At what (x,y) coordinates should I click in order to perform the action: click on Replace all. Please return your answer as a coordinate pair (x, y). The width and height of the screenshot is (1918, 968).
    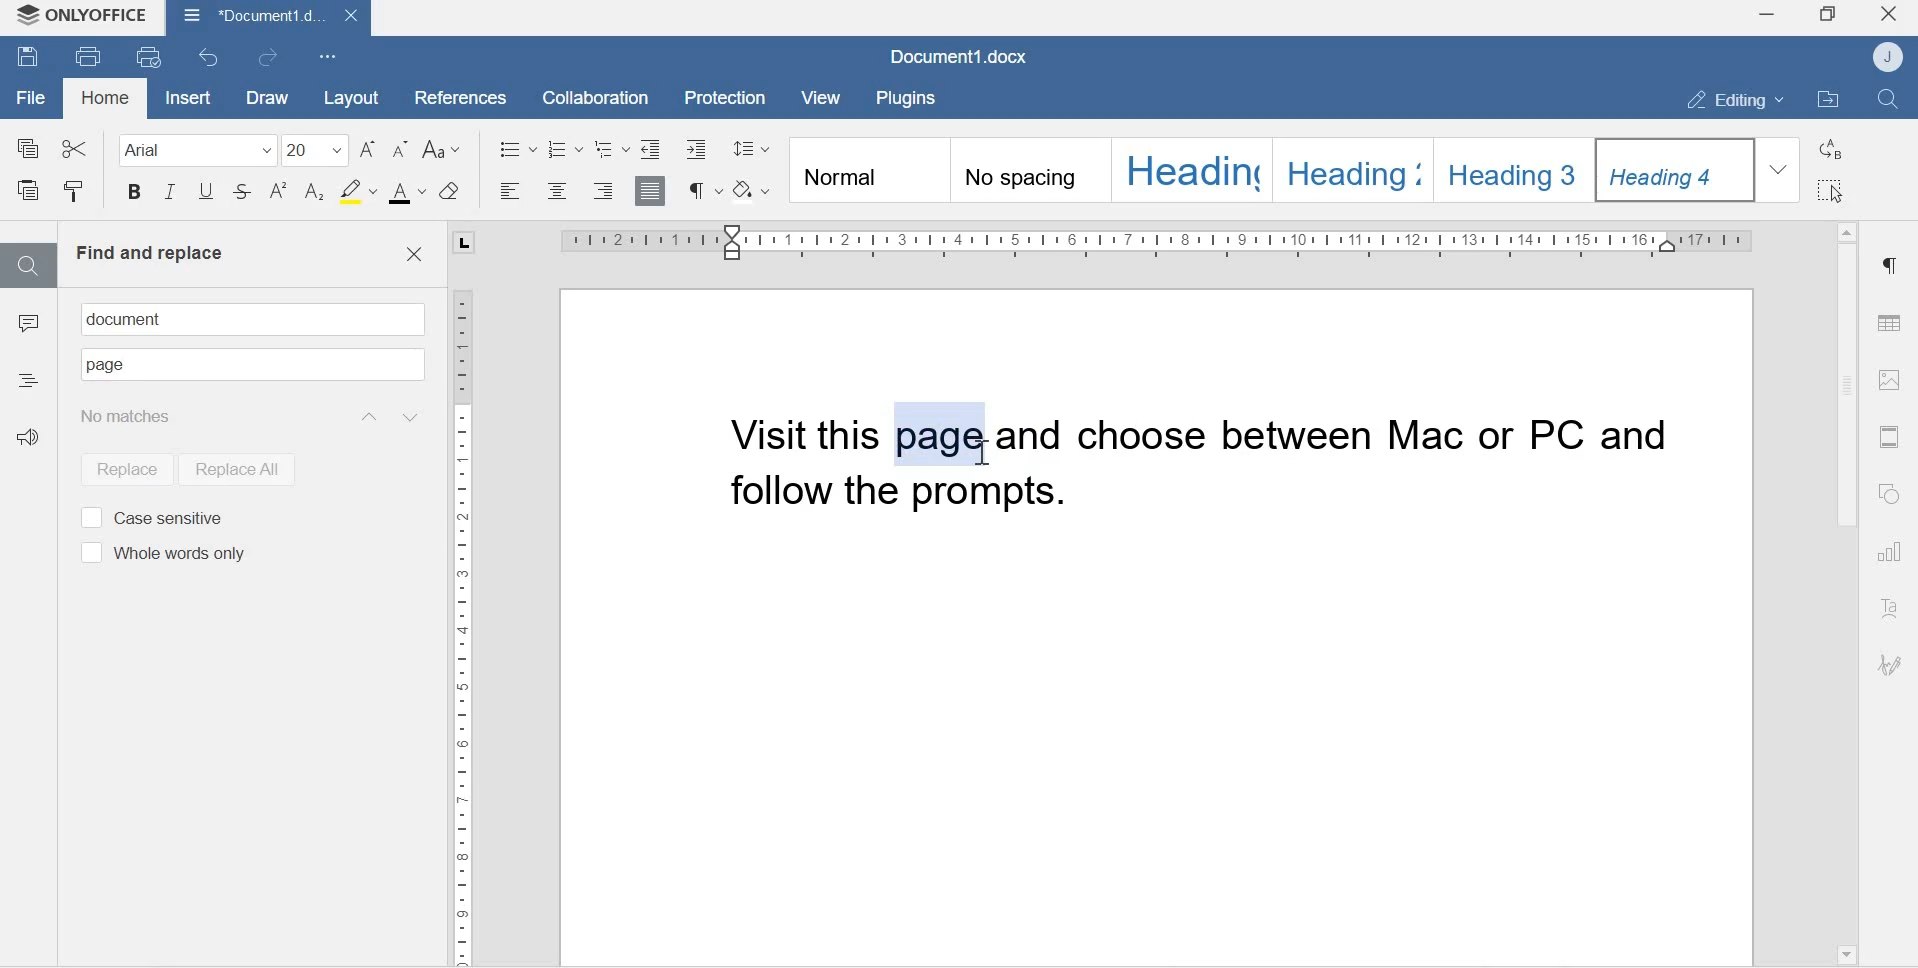
    Looking at the image, I should click on (235, 468).